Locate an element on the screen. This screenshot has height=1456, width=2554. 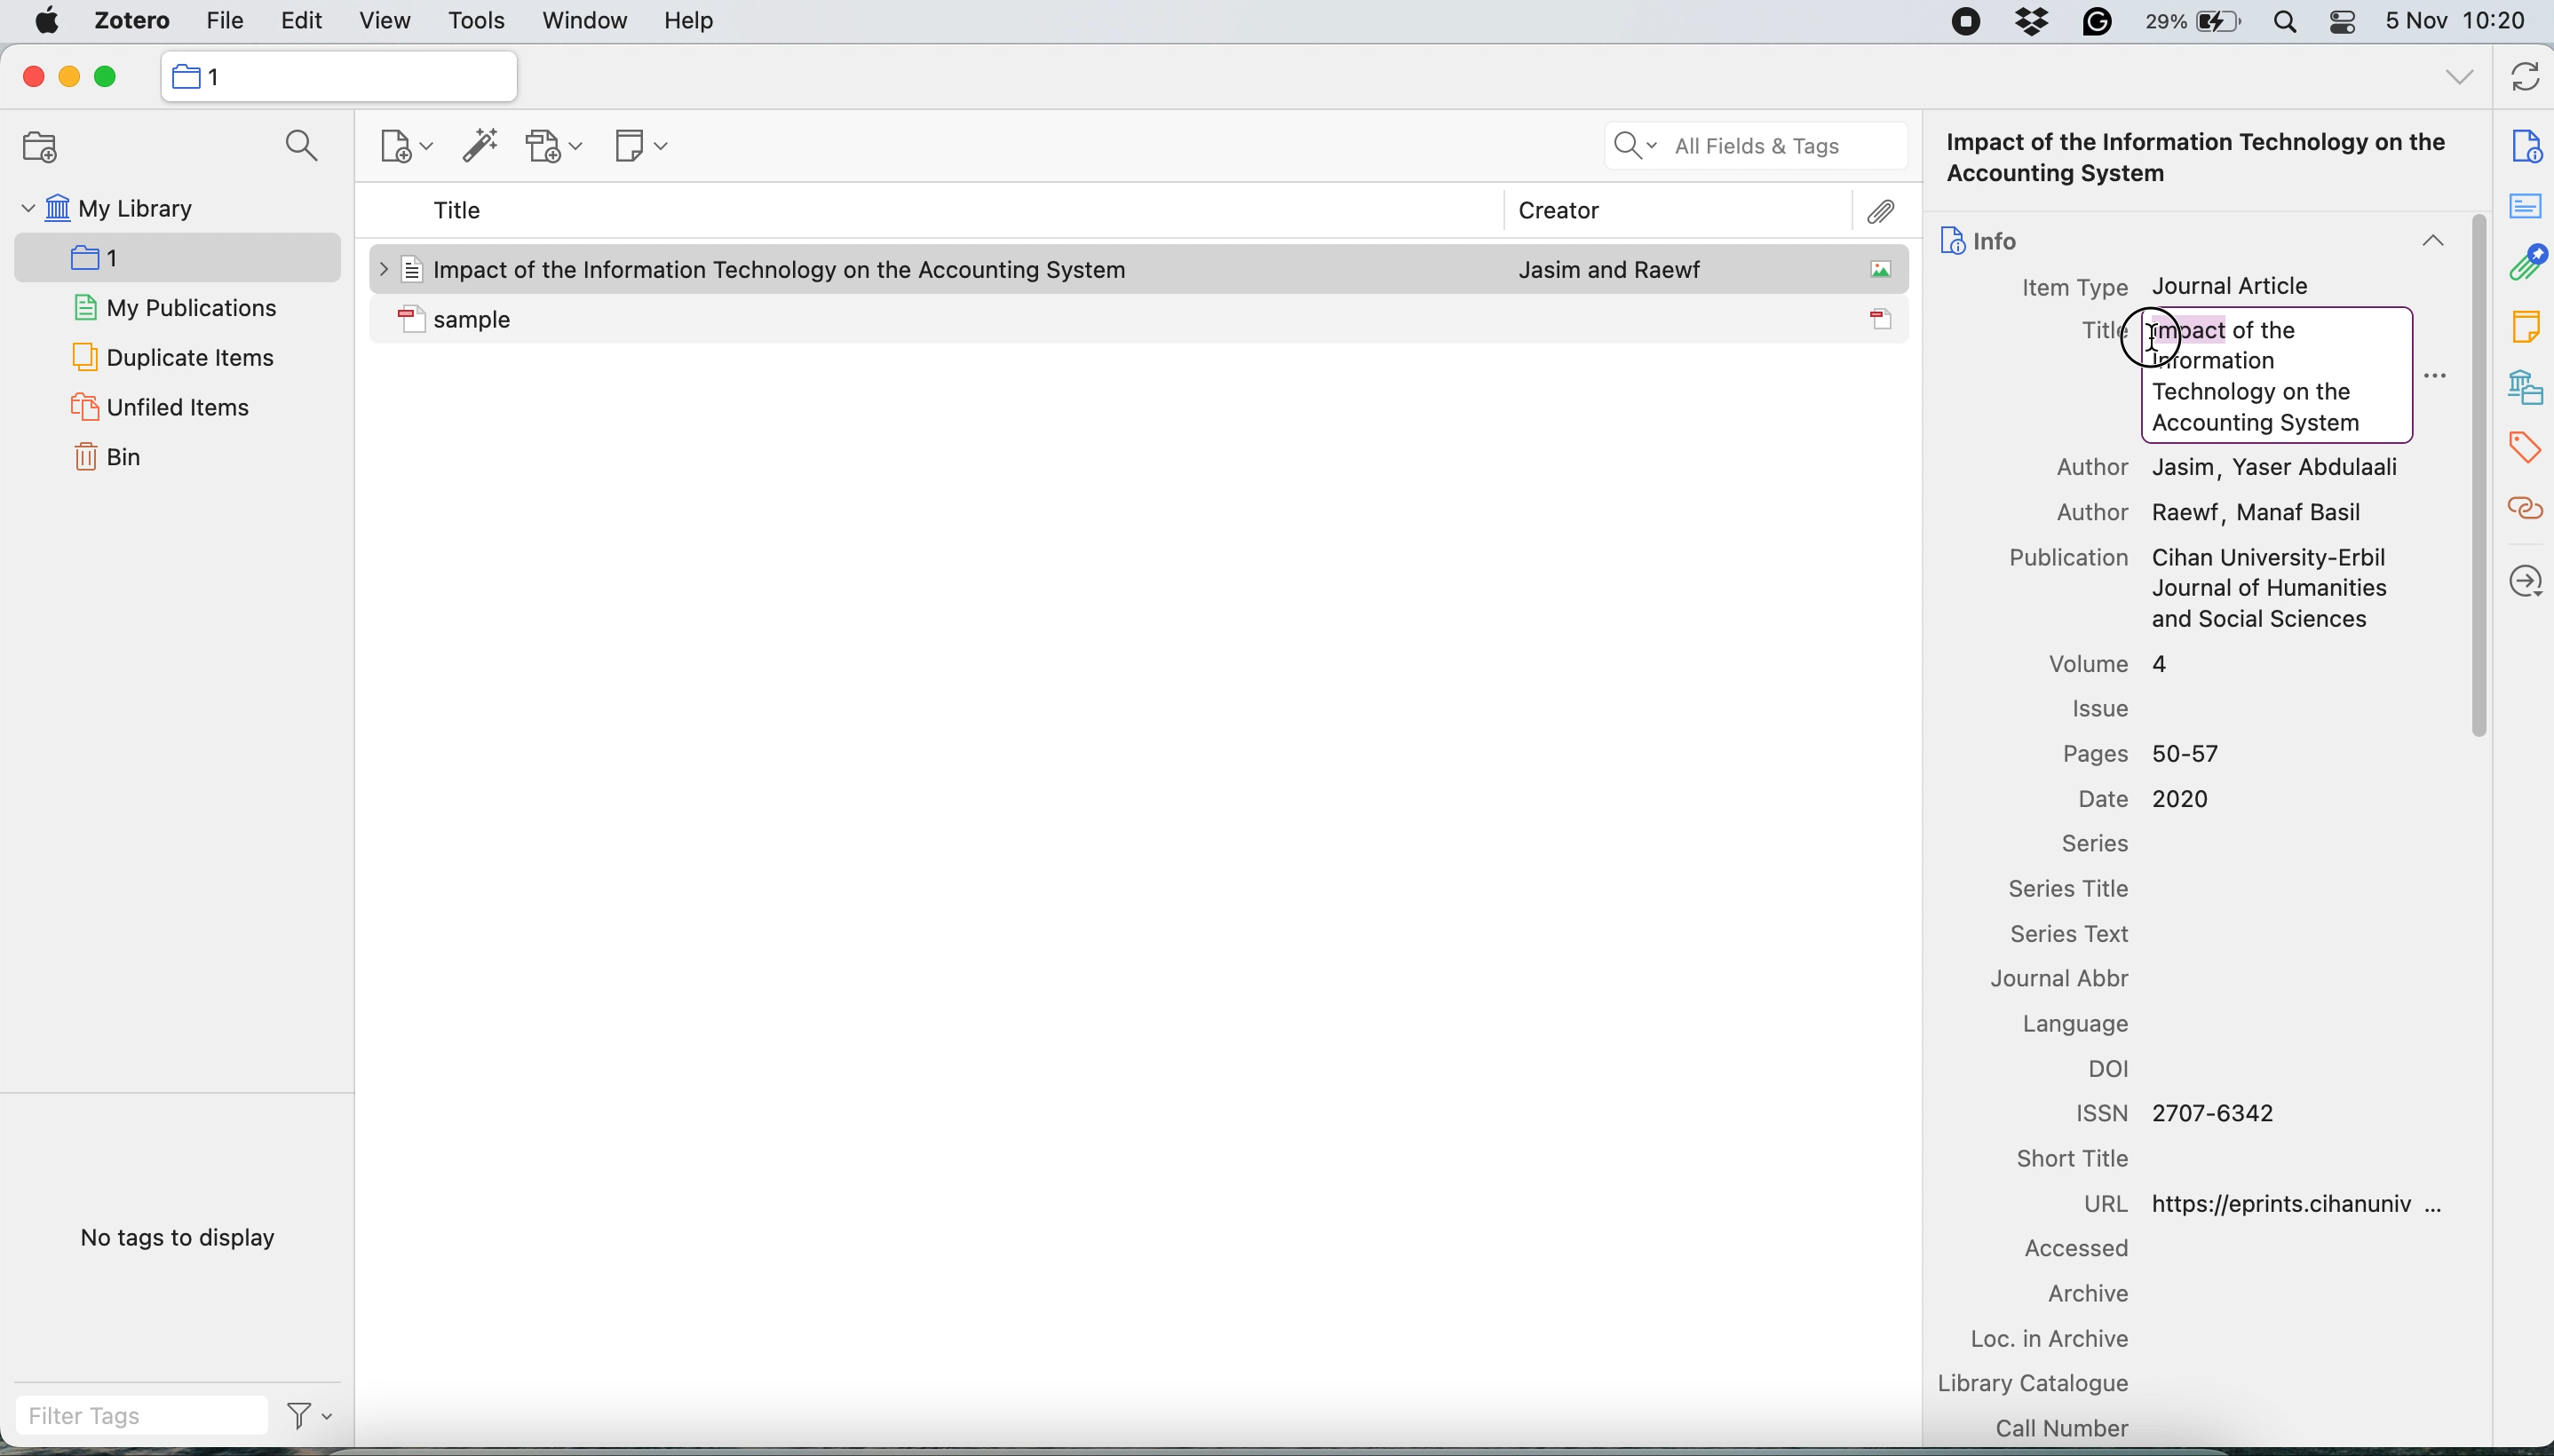
vertical scroll bar is located at coordinates (2473, 477).